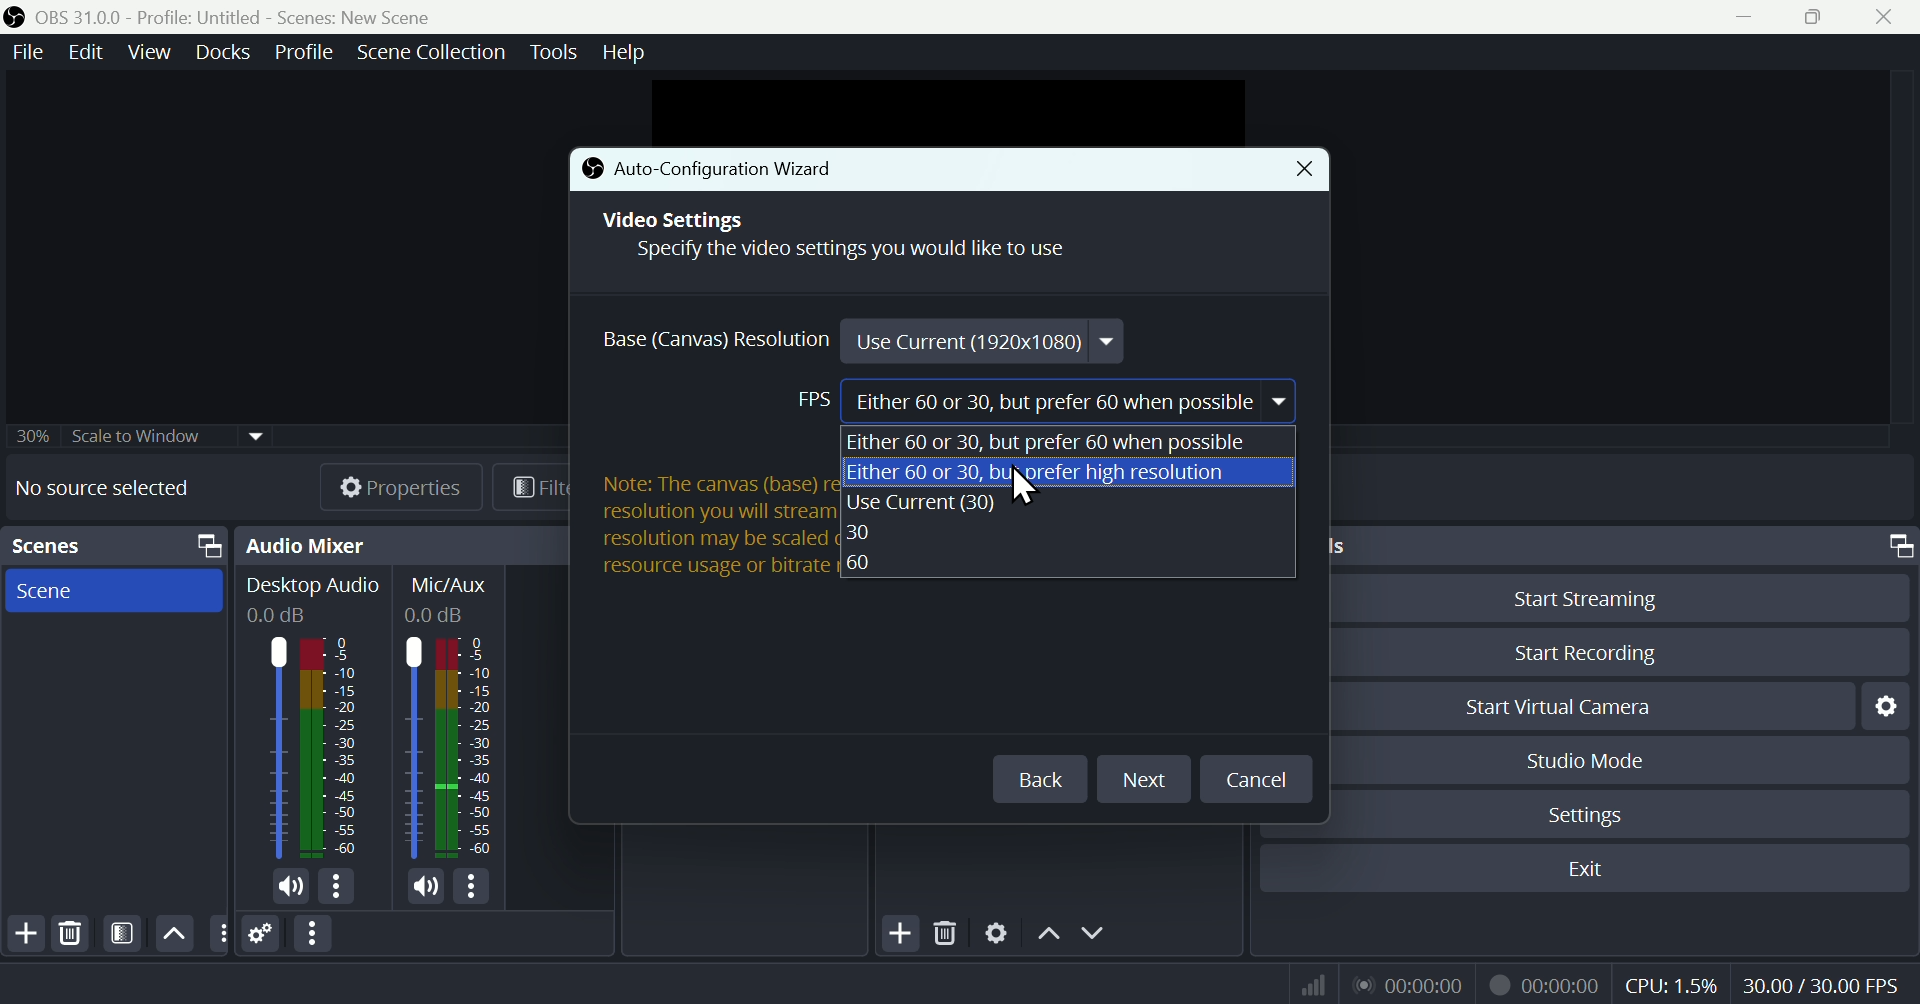 This screenshot has height=1004, width=1920. What do you see at coordinates (1583, 869) in the screenshot?
I see `Exit` at bounding box center [1583, 869].